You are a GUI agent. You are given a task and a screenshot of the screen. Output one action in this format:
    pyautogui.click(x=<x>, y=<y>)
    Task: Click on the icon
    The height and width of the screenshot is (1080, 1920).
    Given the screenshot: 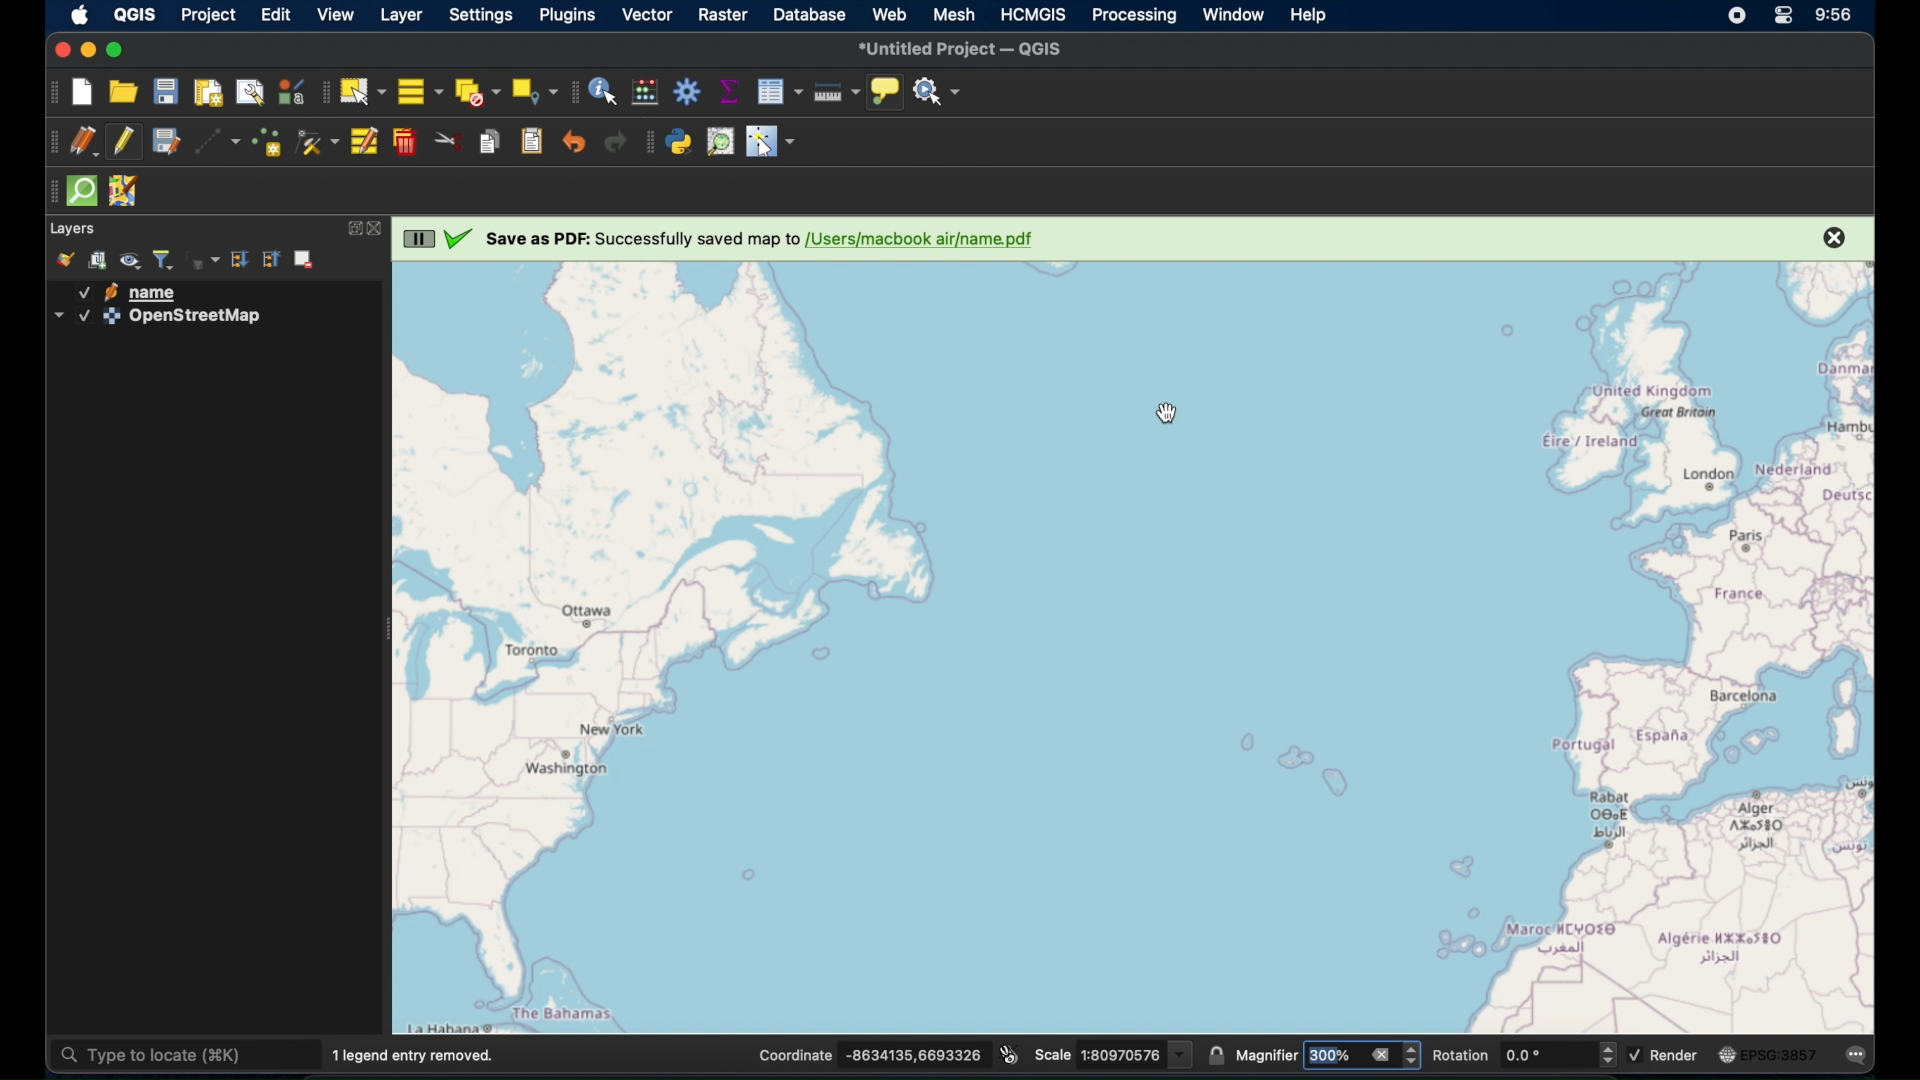 What is the action you would take?
    pyautogui.click(x=456, y=241)
    